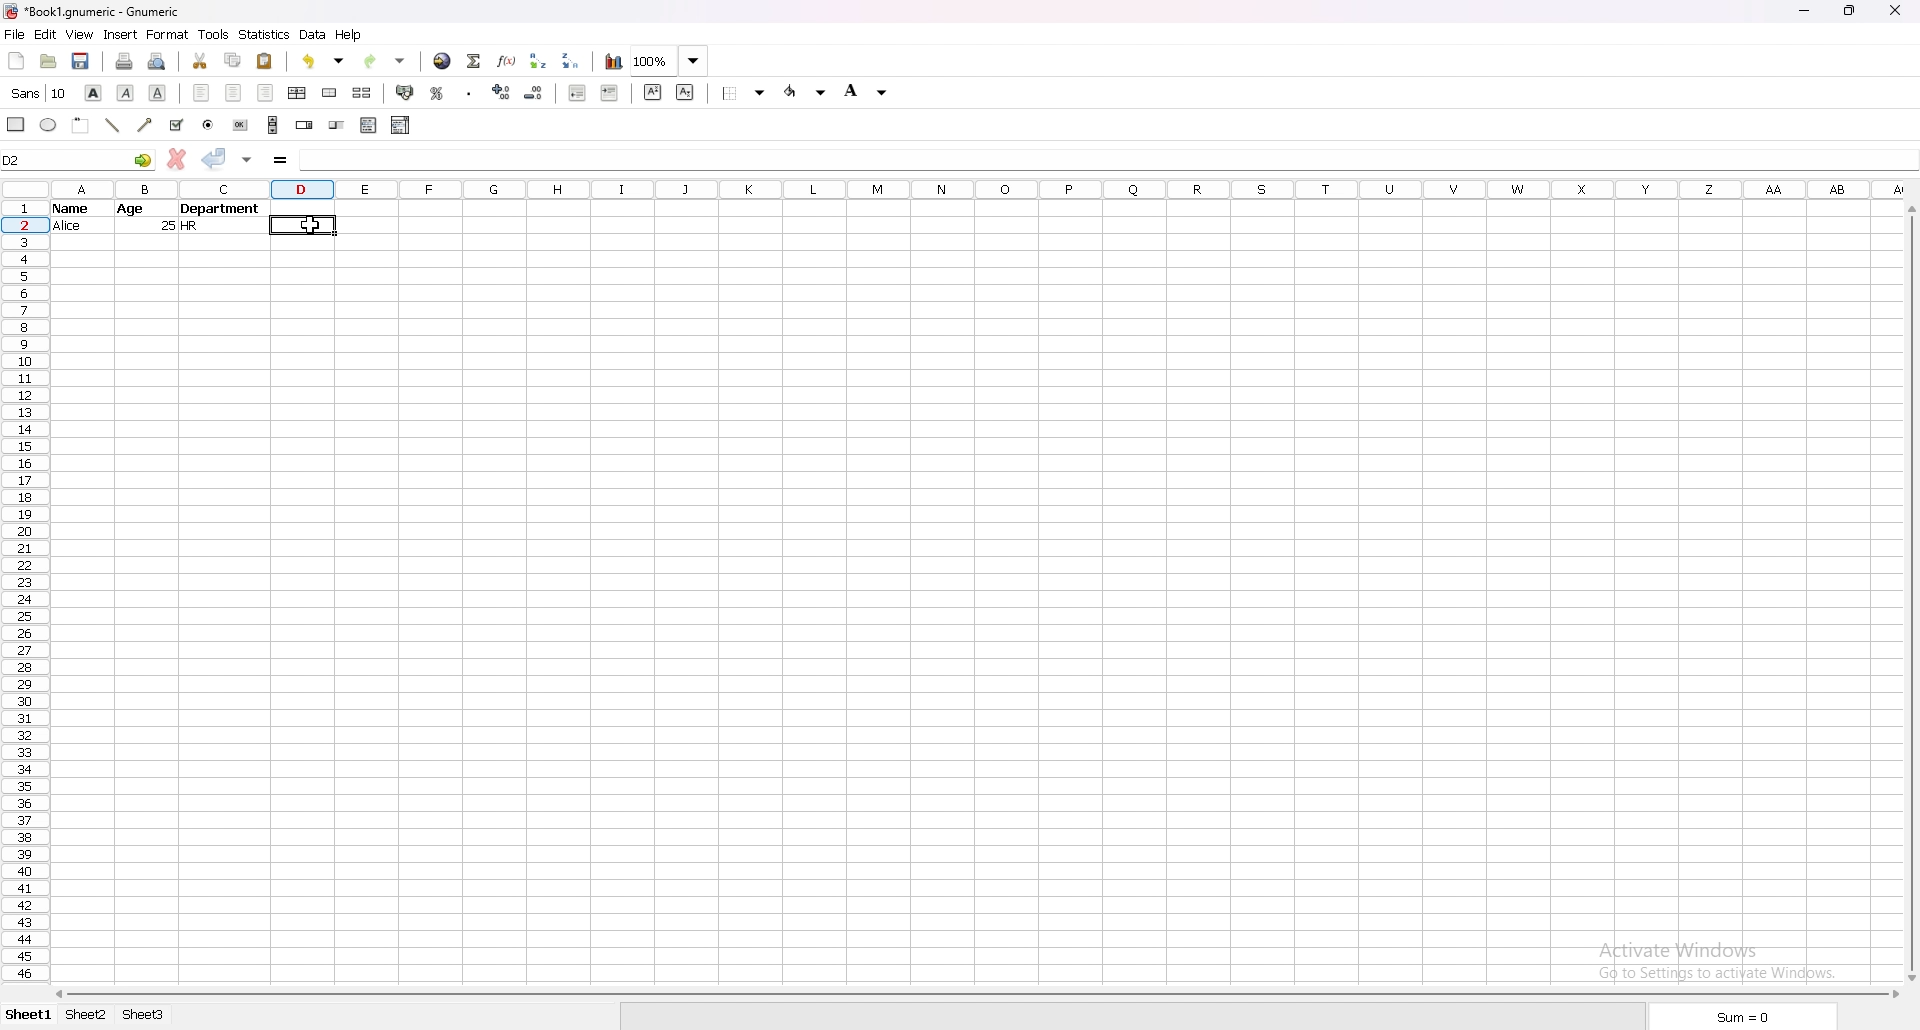  Describe the element at coordinates (1804, 12) in the screenshot. I see `minimize` at that location.